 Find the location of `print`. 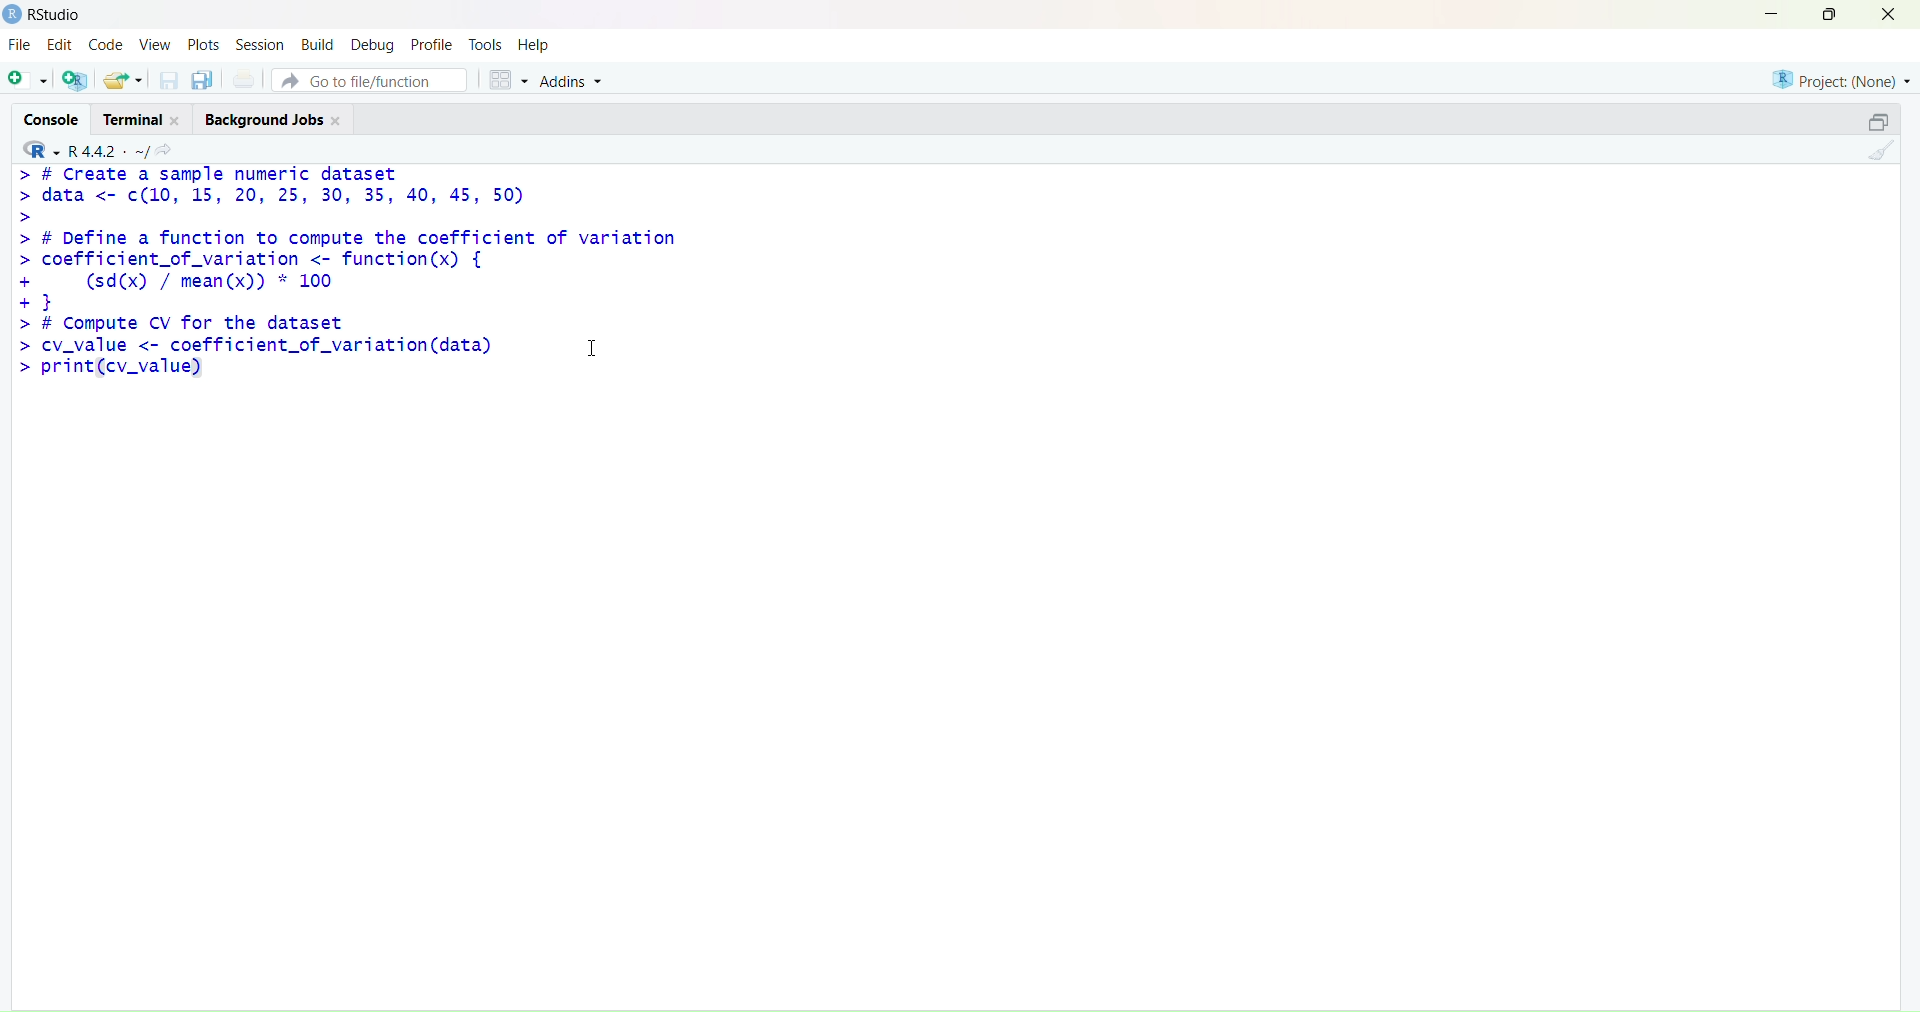

print is located at coordinates (245, 79).